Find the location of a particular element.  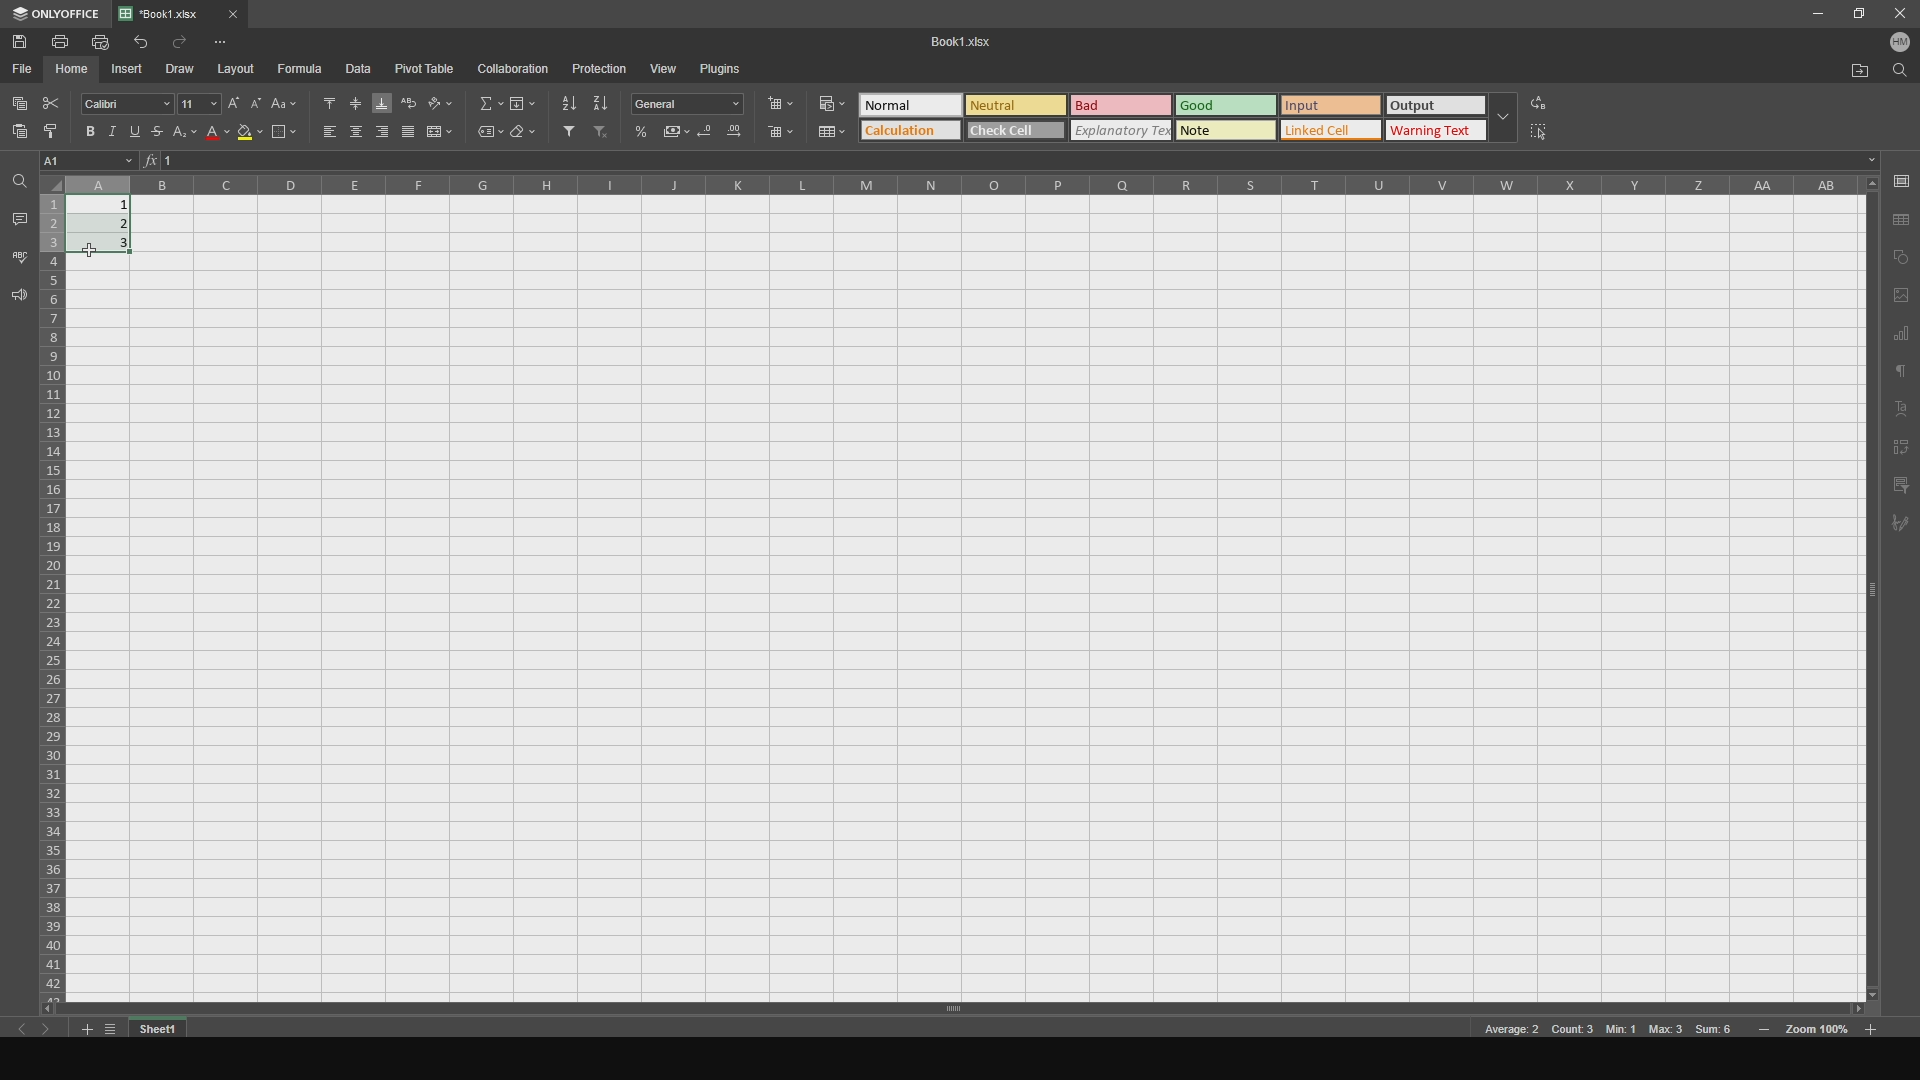

borders is located at coordinates (283, 133).